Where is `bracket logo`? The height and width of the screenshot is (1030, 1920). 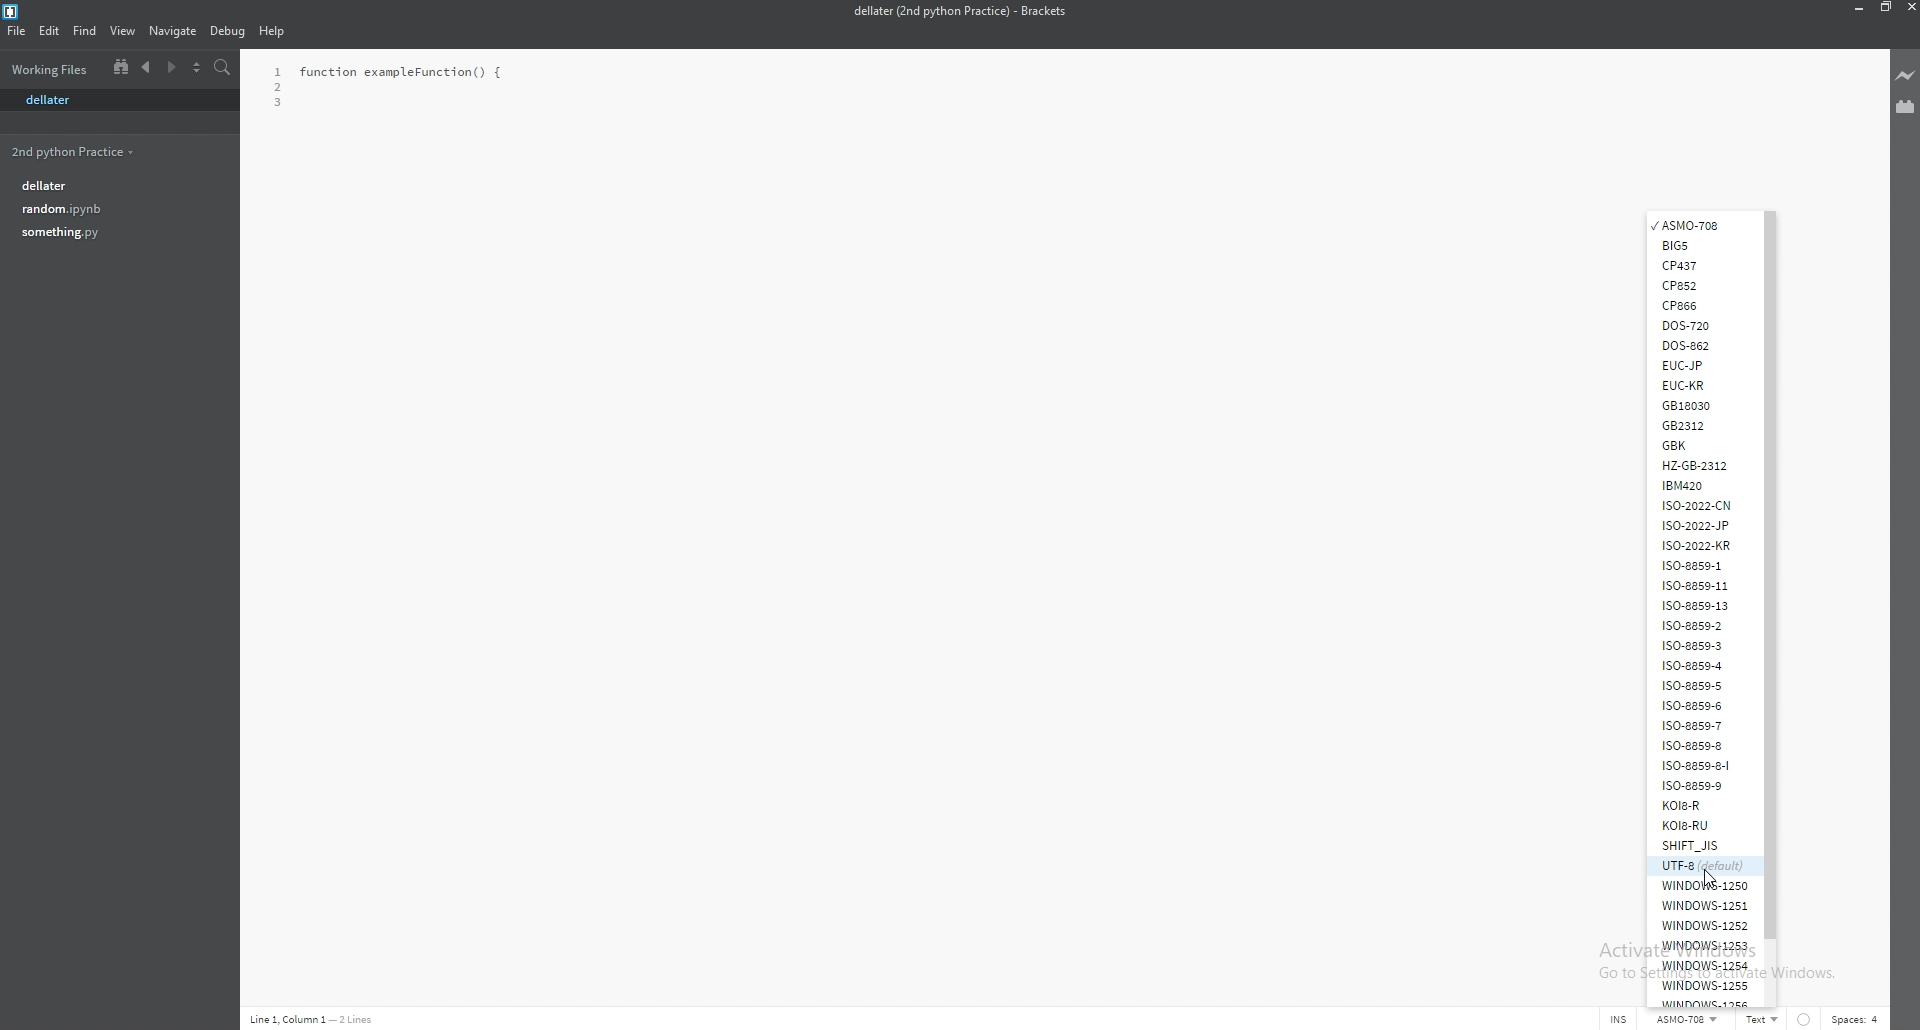 bracket logo is located at coordinates (15, 12).